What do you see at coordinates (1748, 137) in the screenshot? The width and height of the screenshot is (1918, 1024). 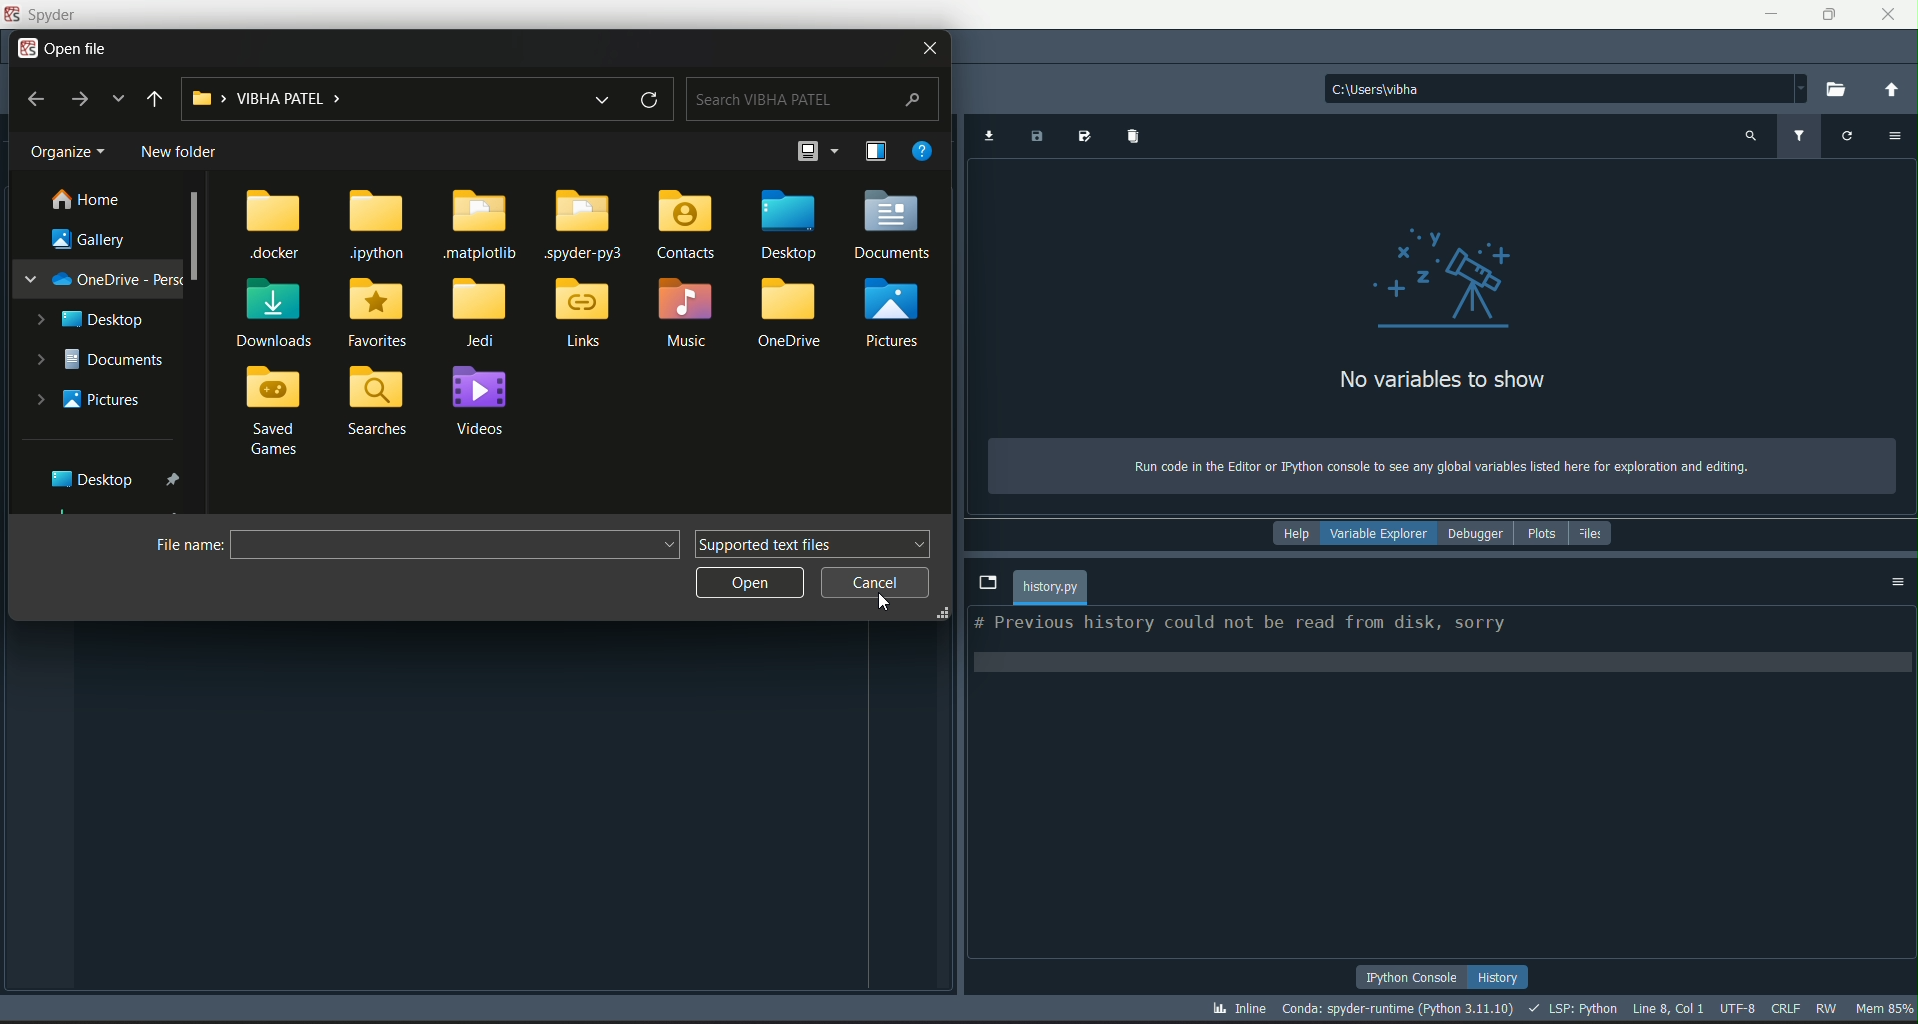 I see `search variable` at bounding box center [1748, 137].